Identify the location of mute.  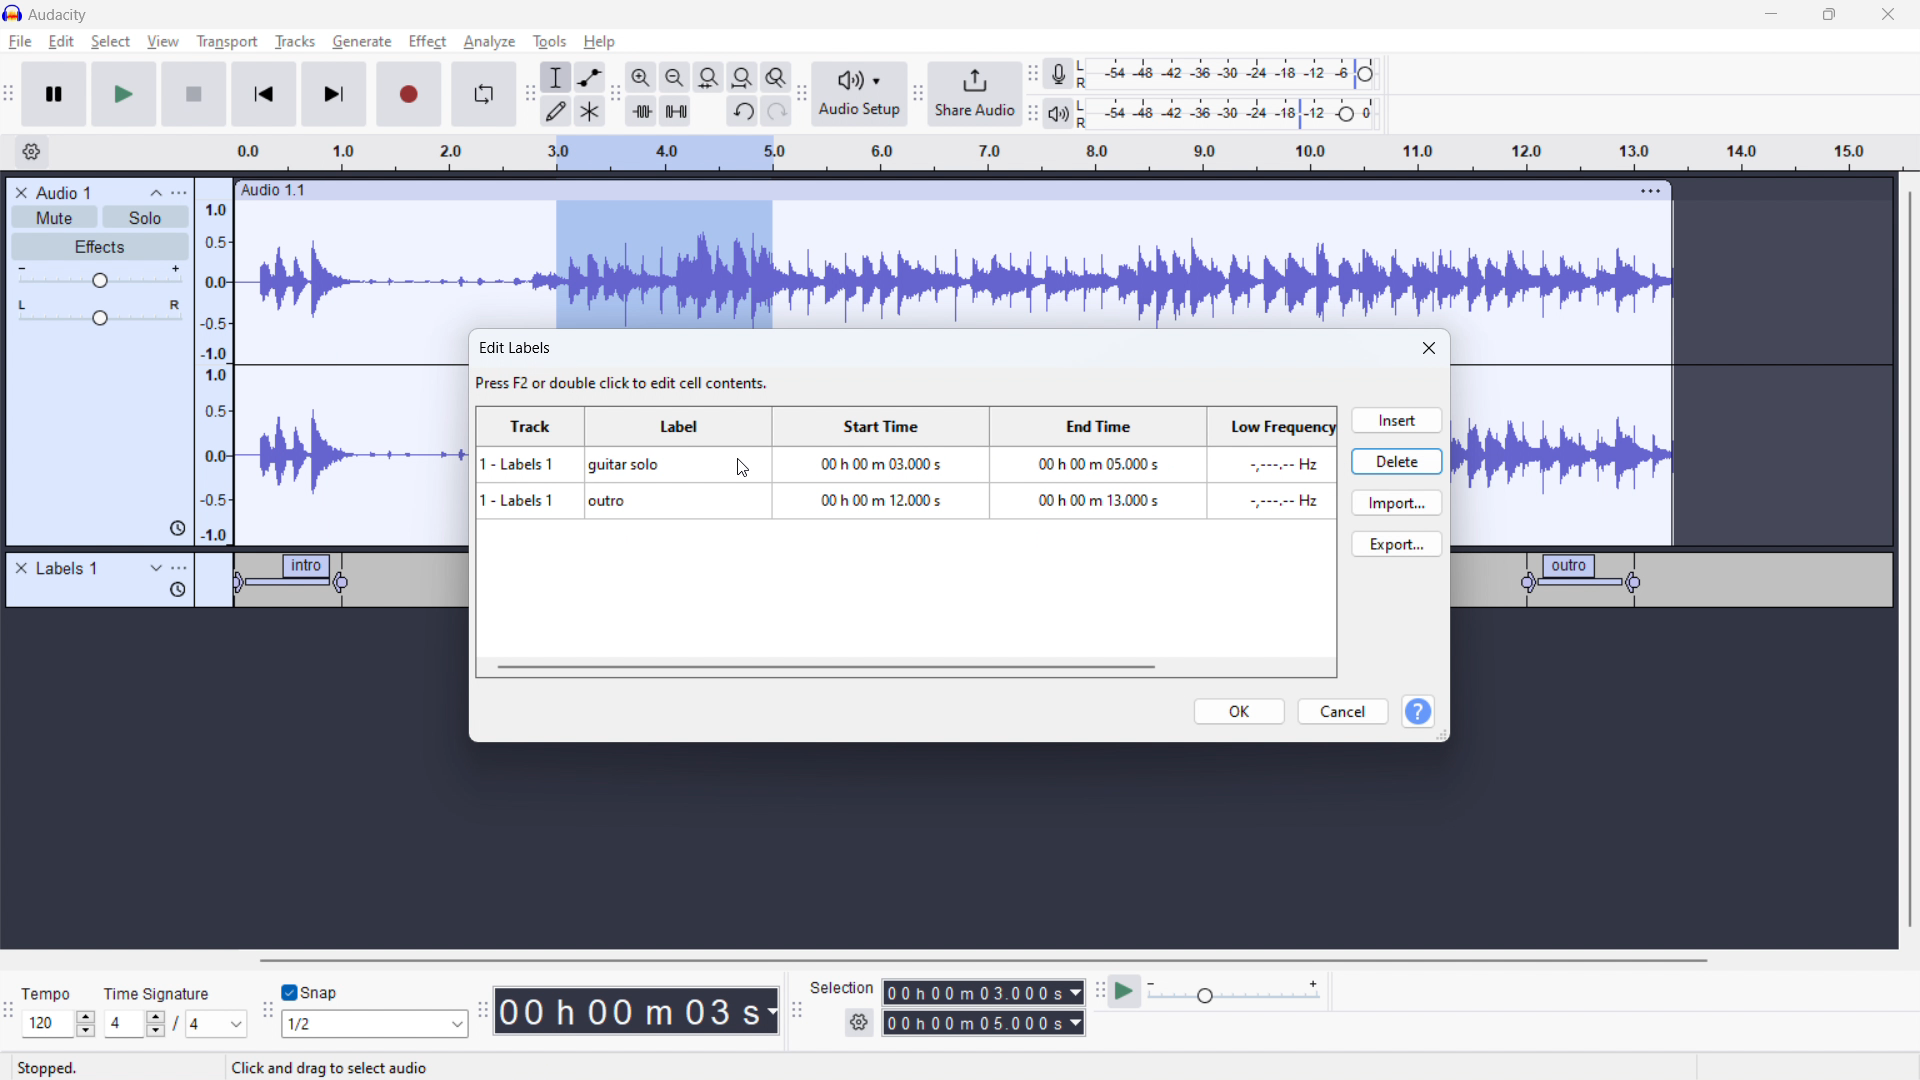
(54, 218).